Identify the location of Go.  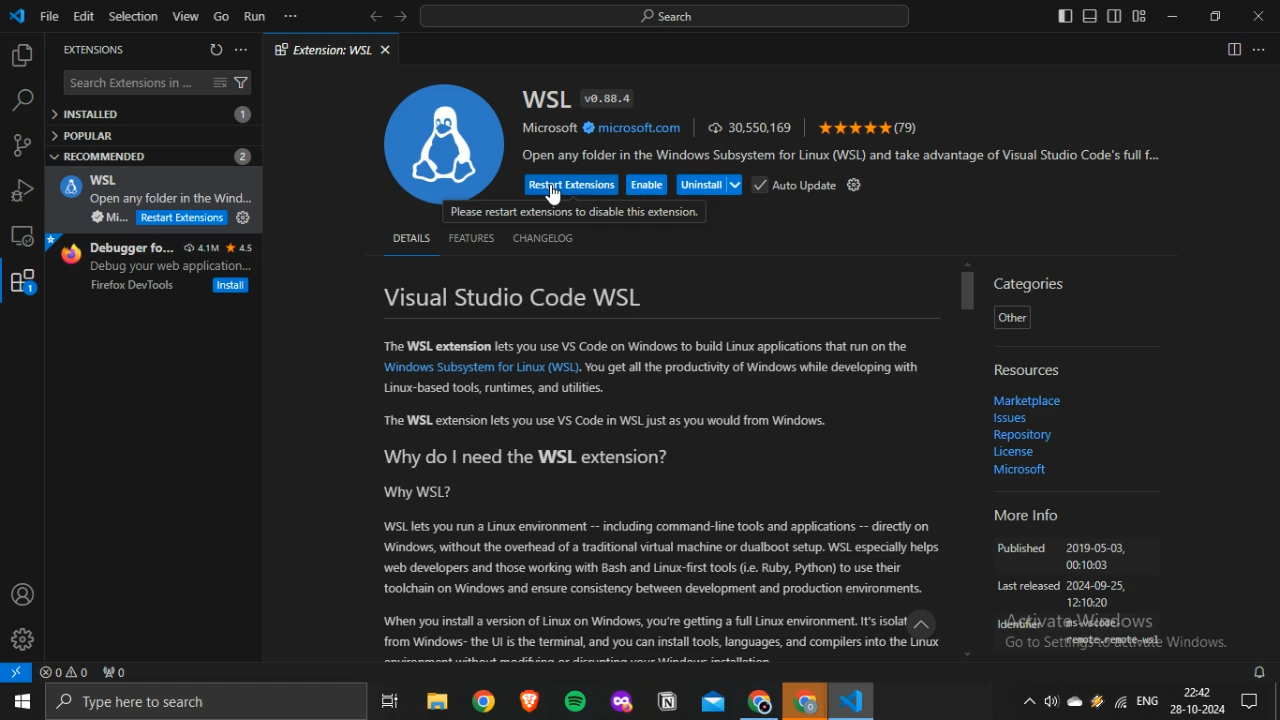
(221, 16).